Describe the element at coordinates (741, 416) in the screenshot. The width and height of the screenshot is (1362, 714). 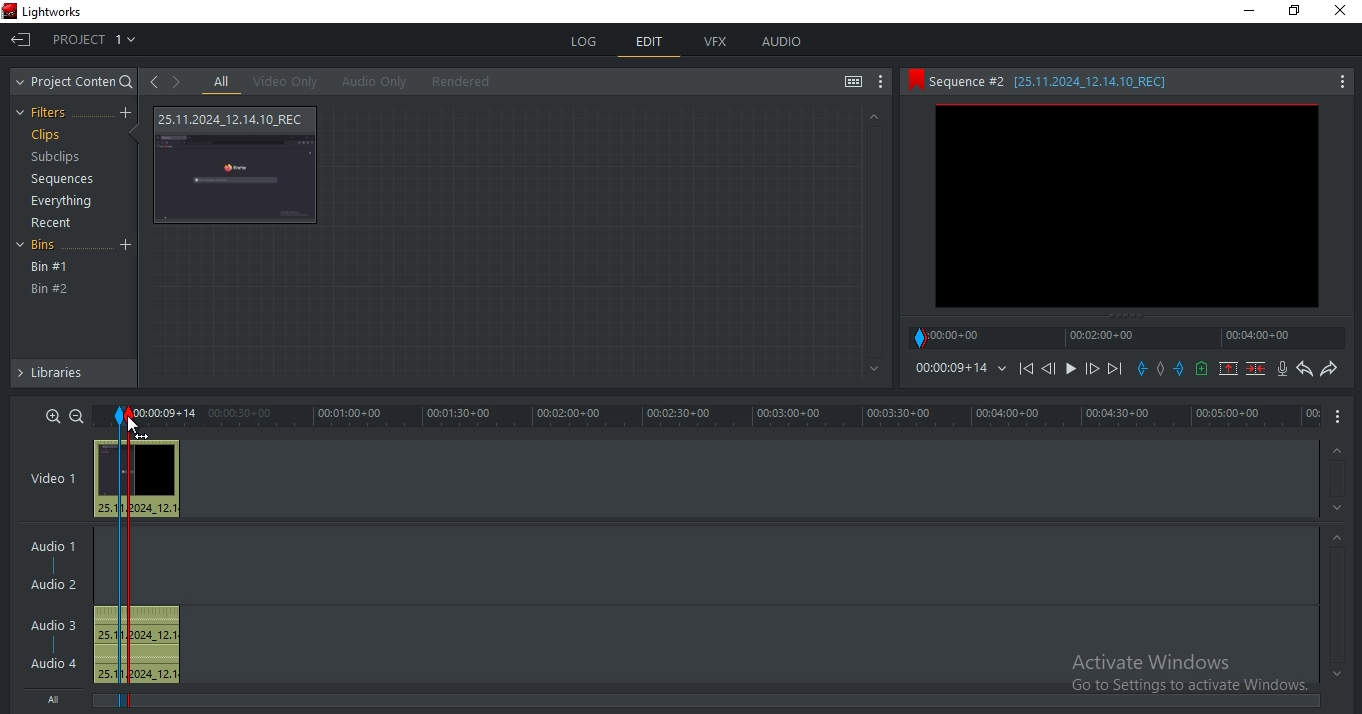
I see `time` at that location.